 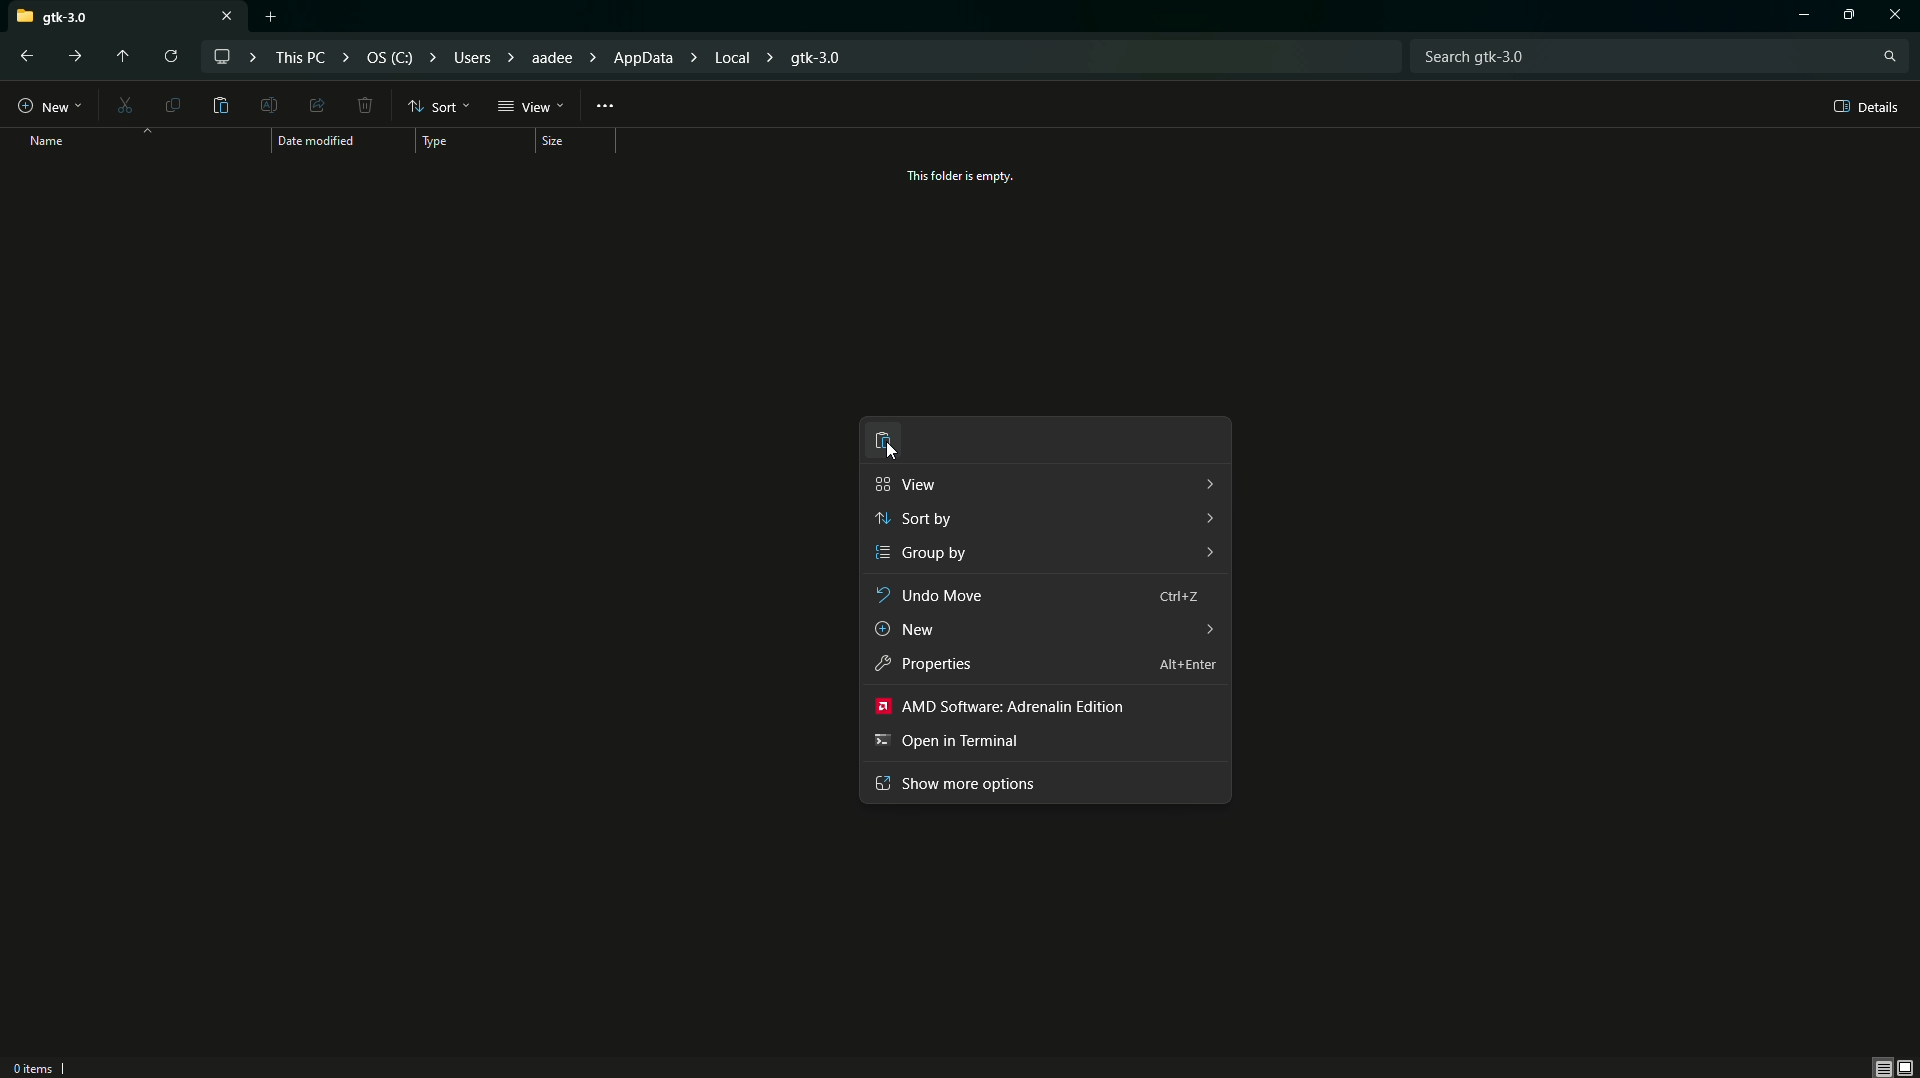 What do you see at coordinates (952, 743) in the screenshot?
I see `Open in terminal` at bounding box center [952, 743].